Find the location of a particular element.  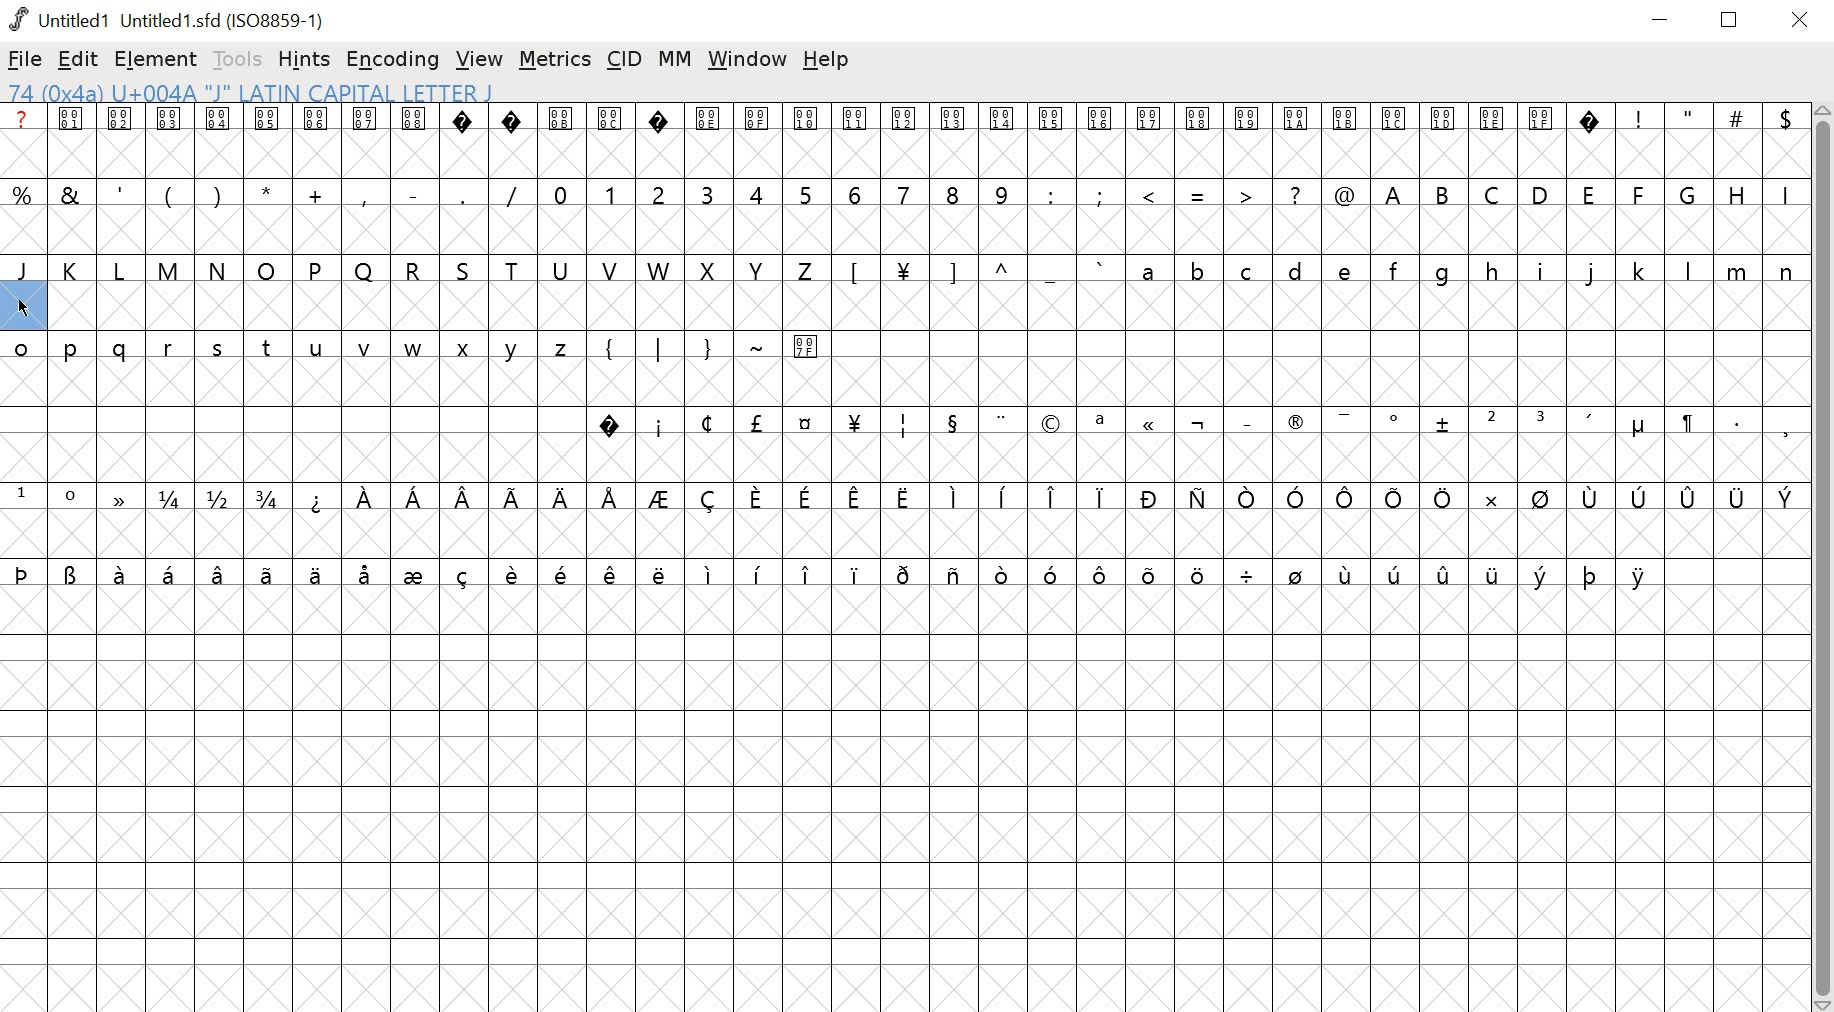

Untitled1 (Untitled1.sfd(ISO8859-1) is located at coordinates (171, 19).